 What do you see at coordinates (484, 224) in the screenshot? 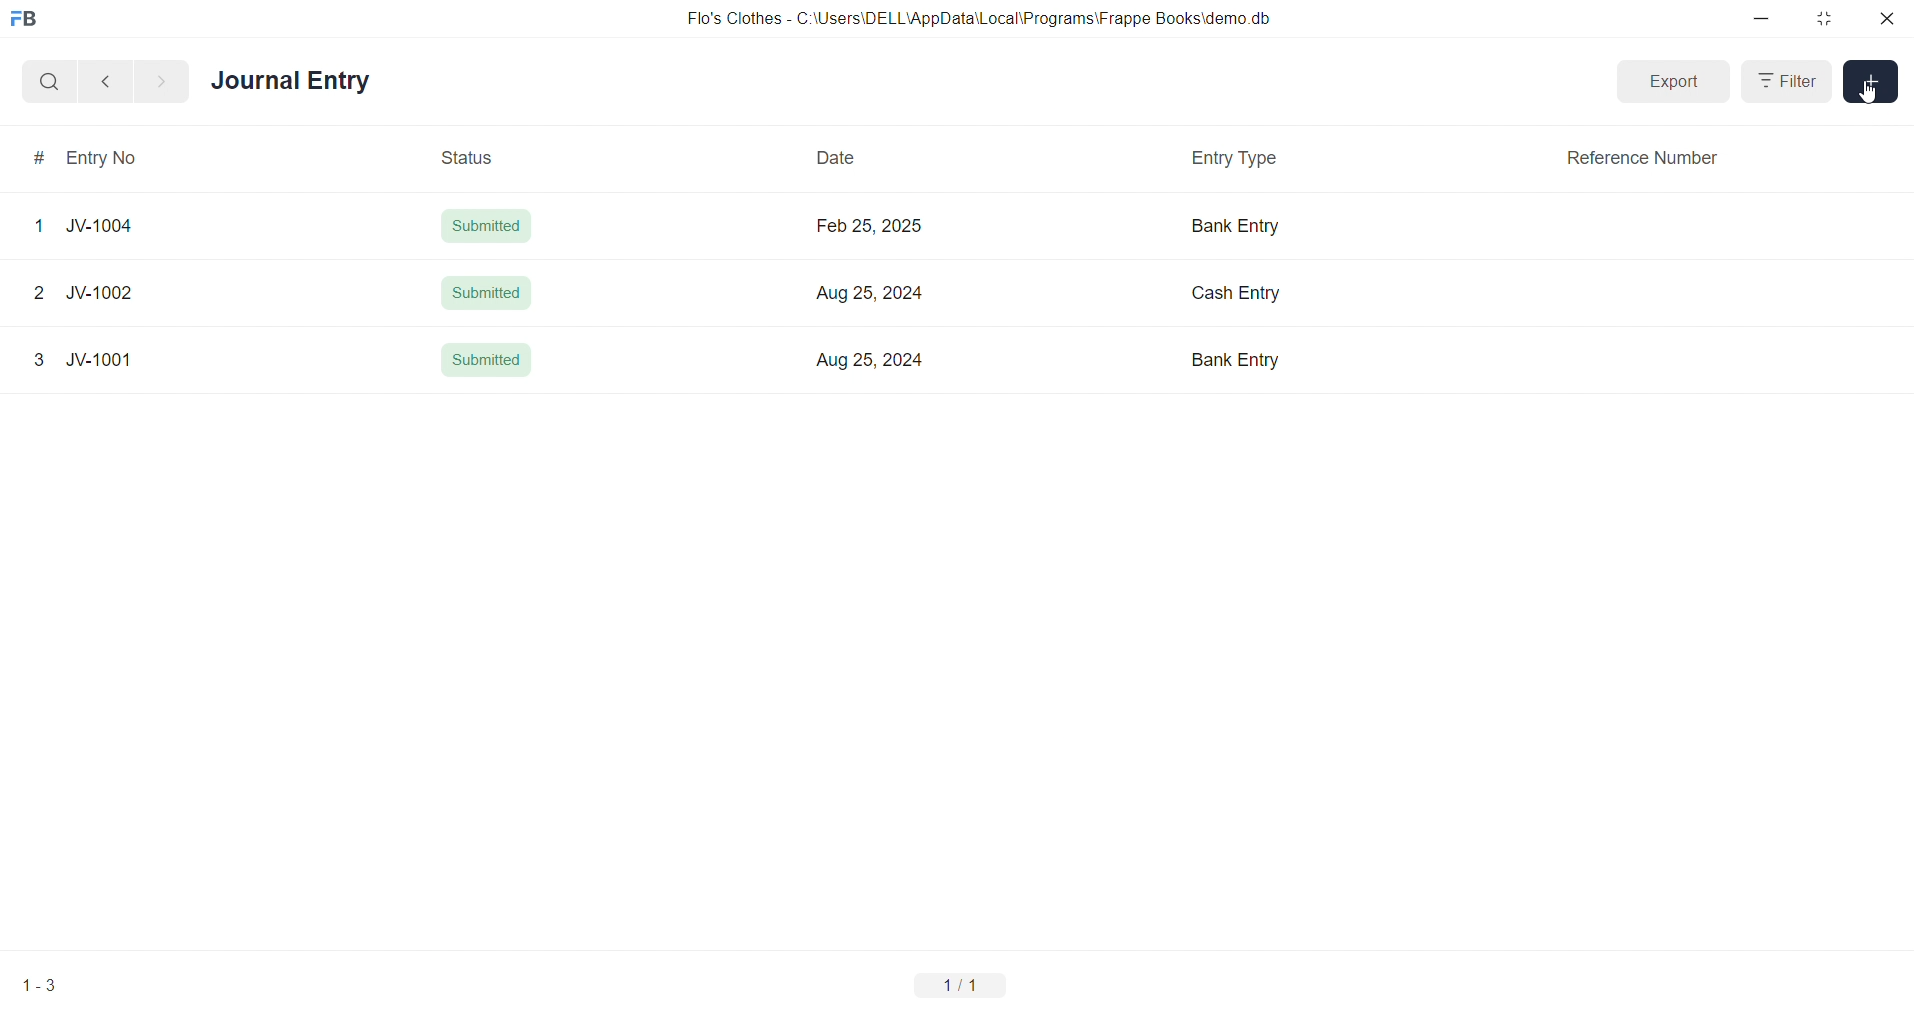
I see `Submitted` at bounding box center [484, 224].